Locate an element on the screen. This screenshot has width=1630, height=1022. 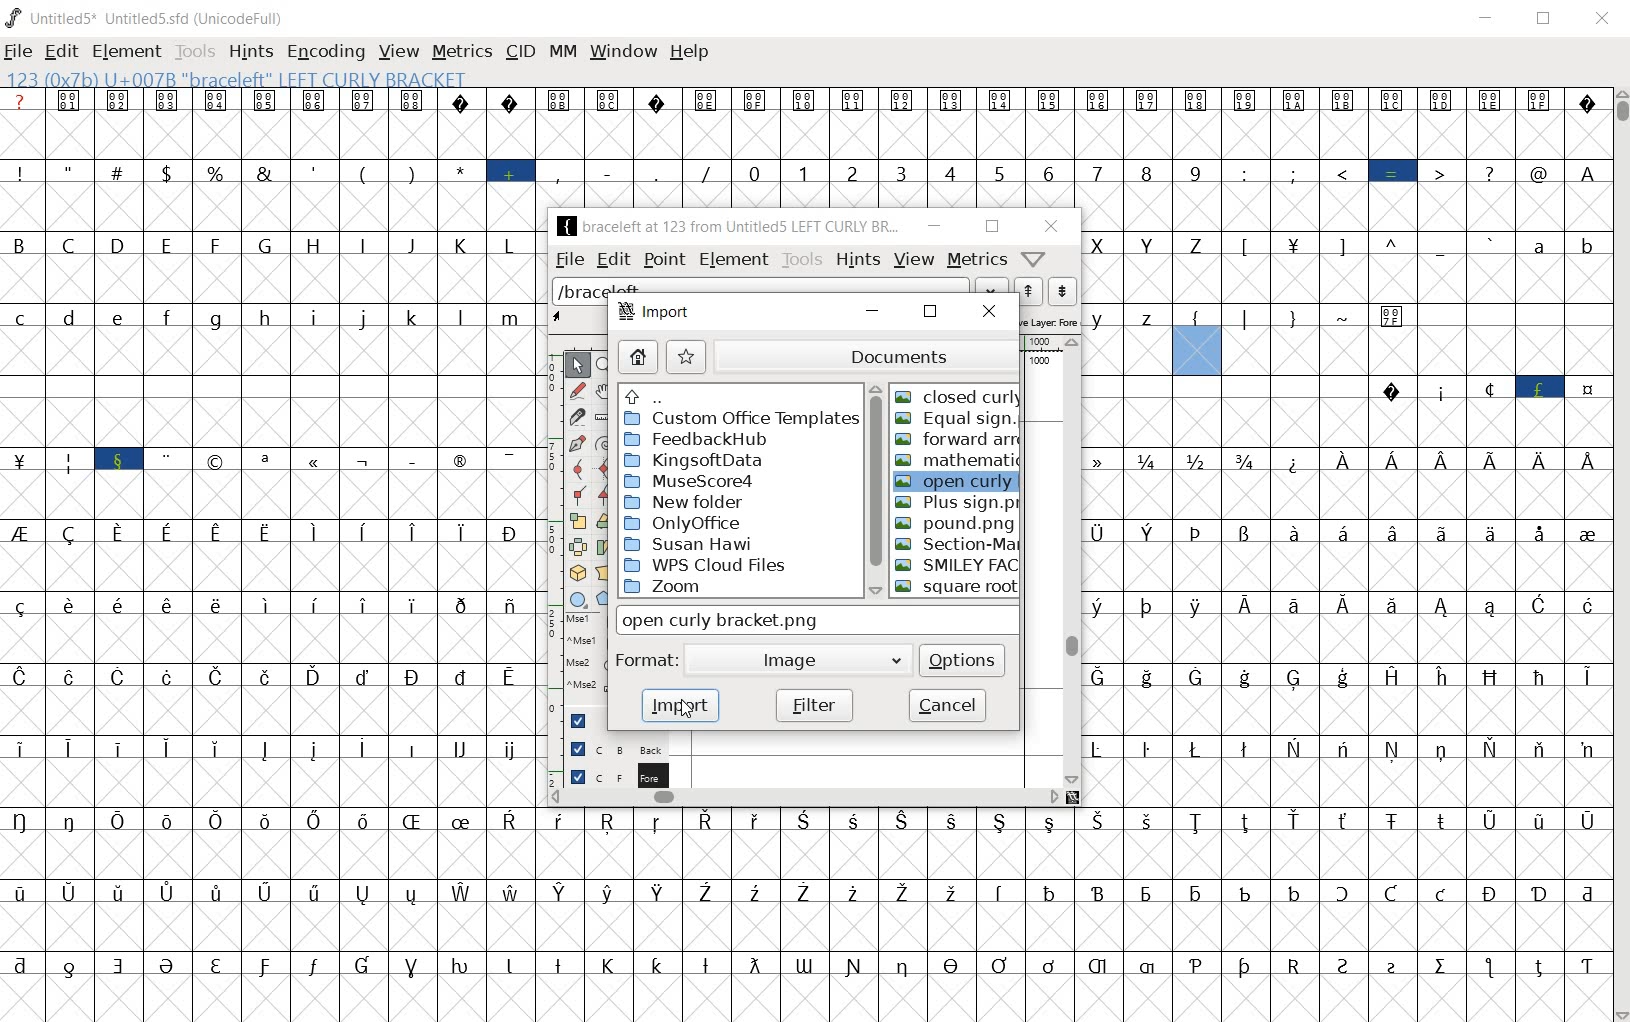
scrollbar is located at coordinates (876, 491).